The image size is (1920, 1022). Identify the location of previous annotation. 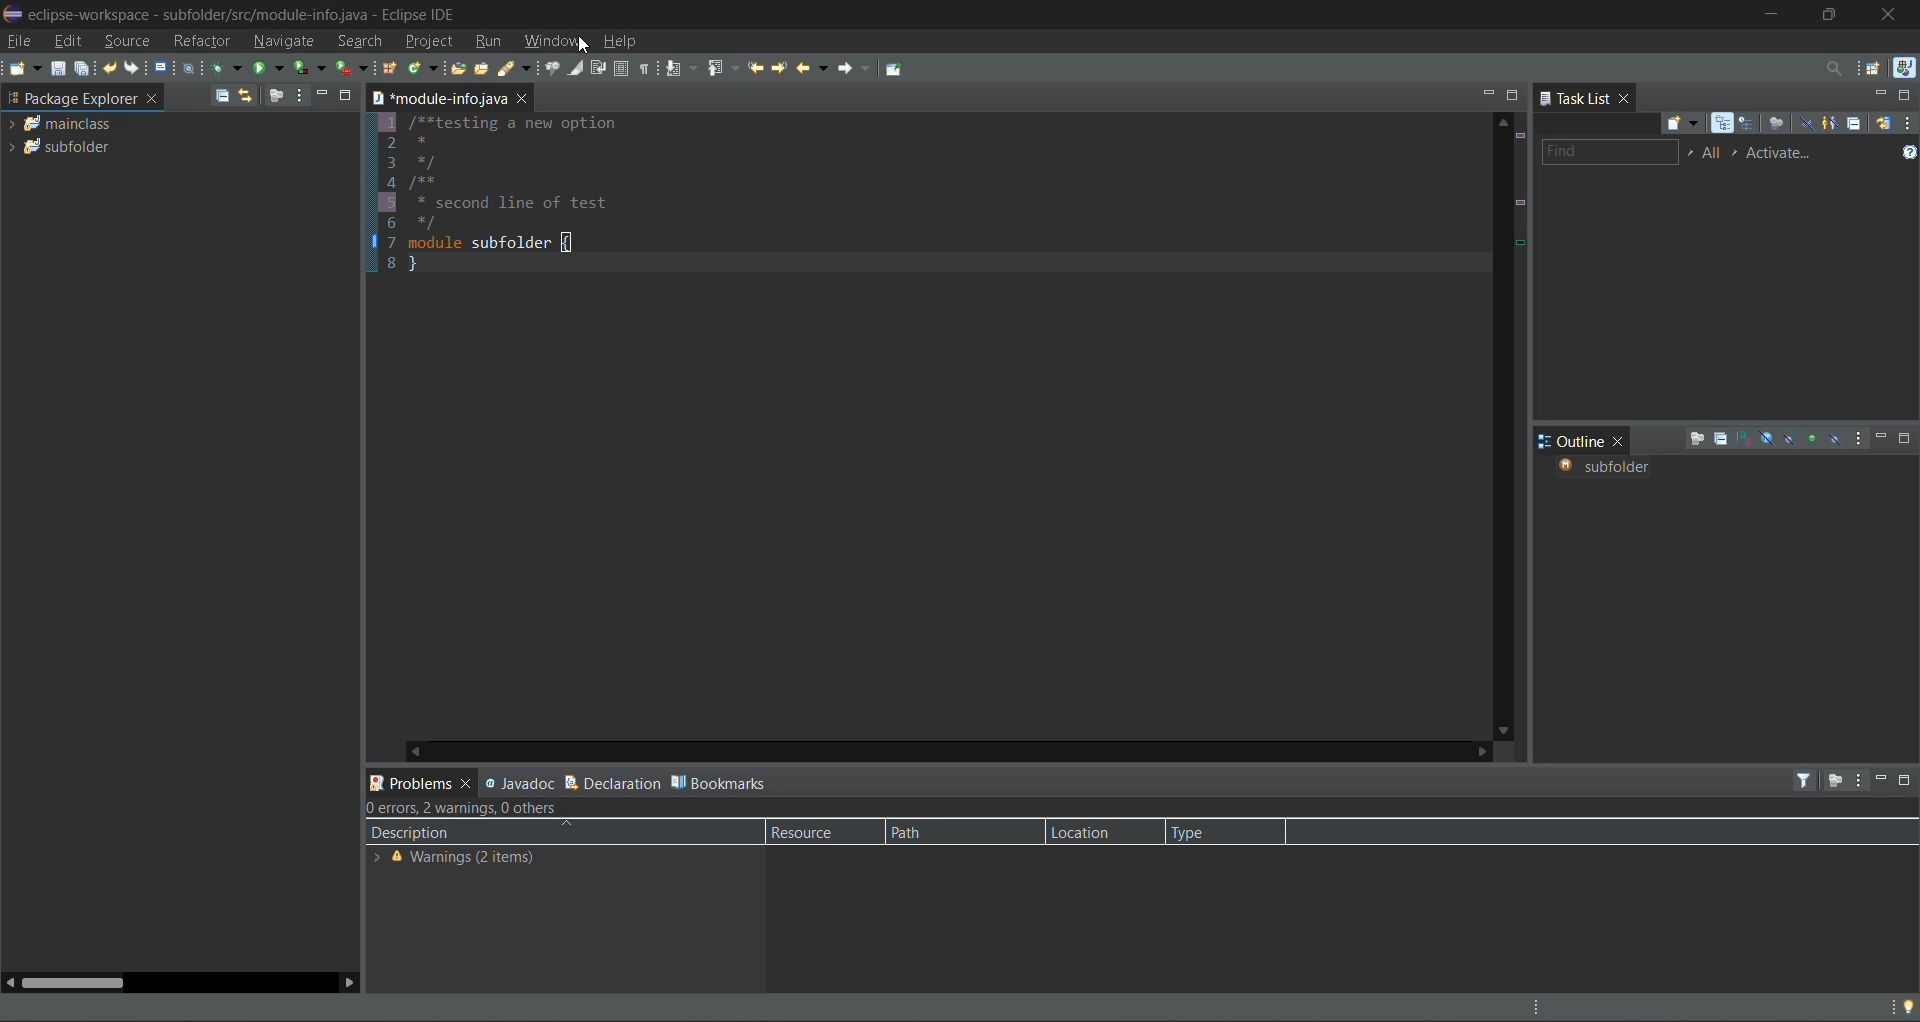
(722, 69).